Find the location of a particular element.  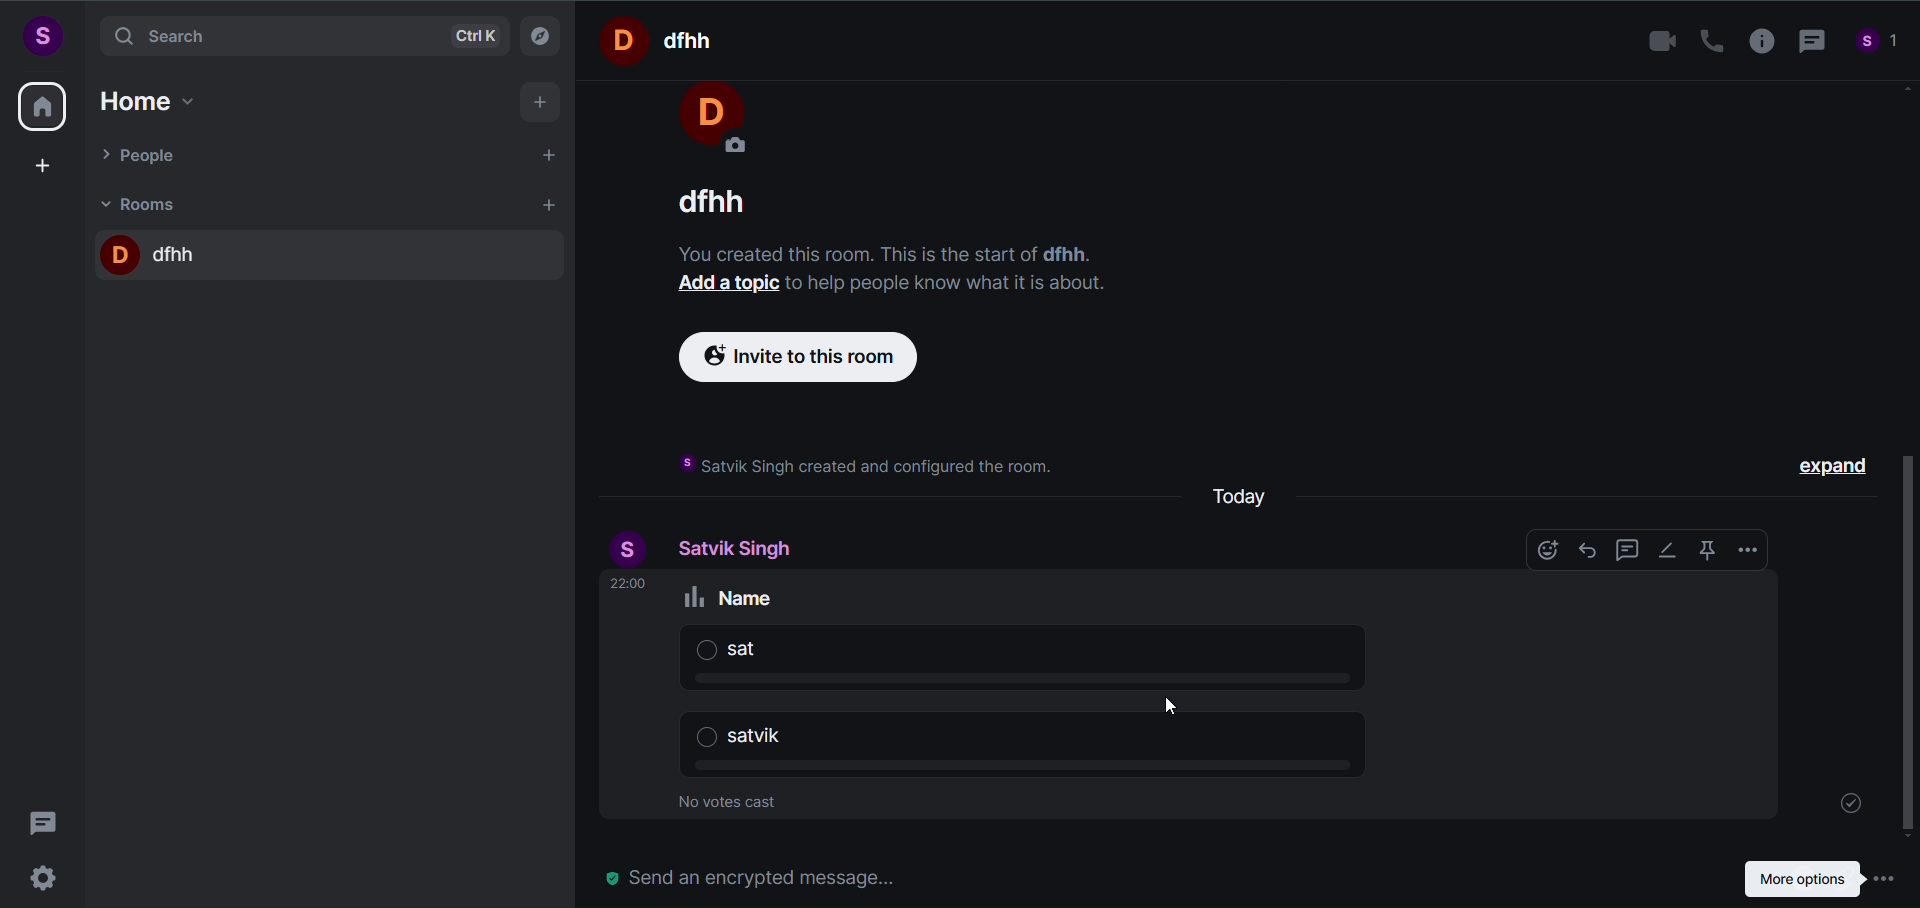

search bar is located at coordinates (300, 36).